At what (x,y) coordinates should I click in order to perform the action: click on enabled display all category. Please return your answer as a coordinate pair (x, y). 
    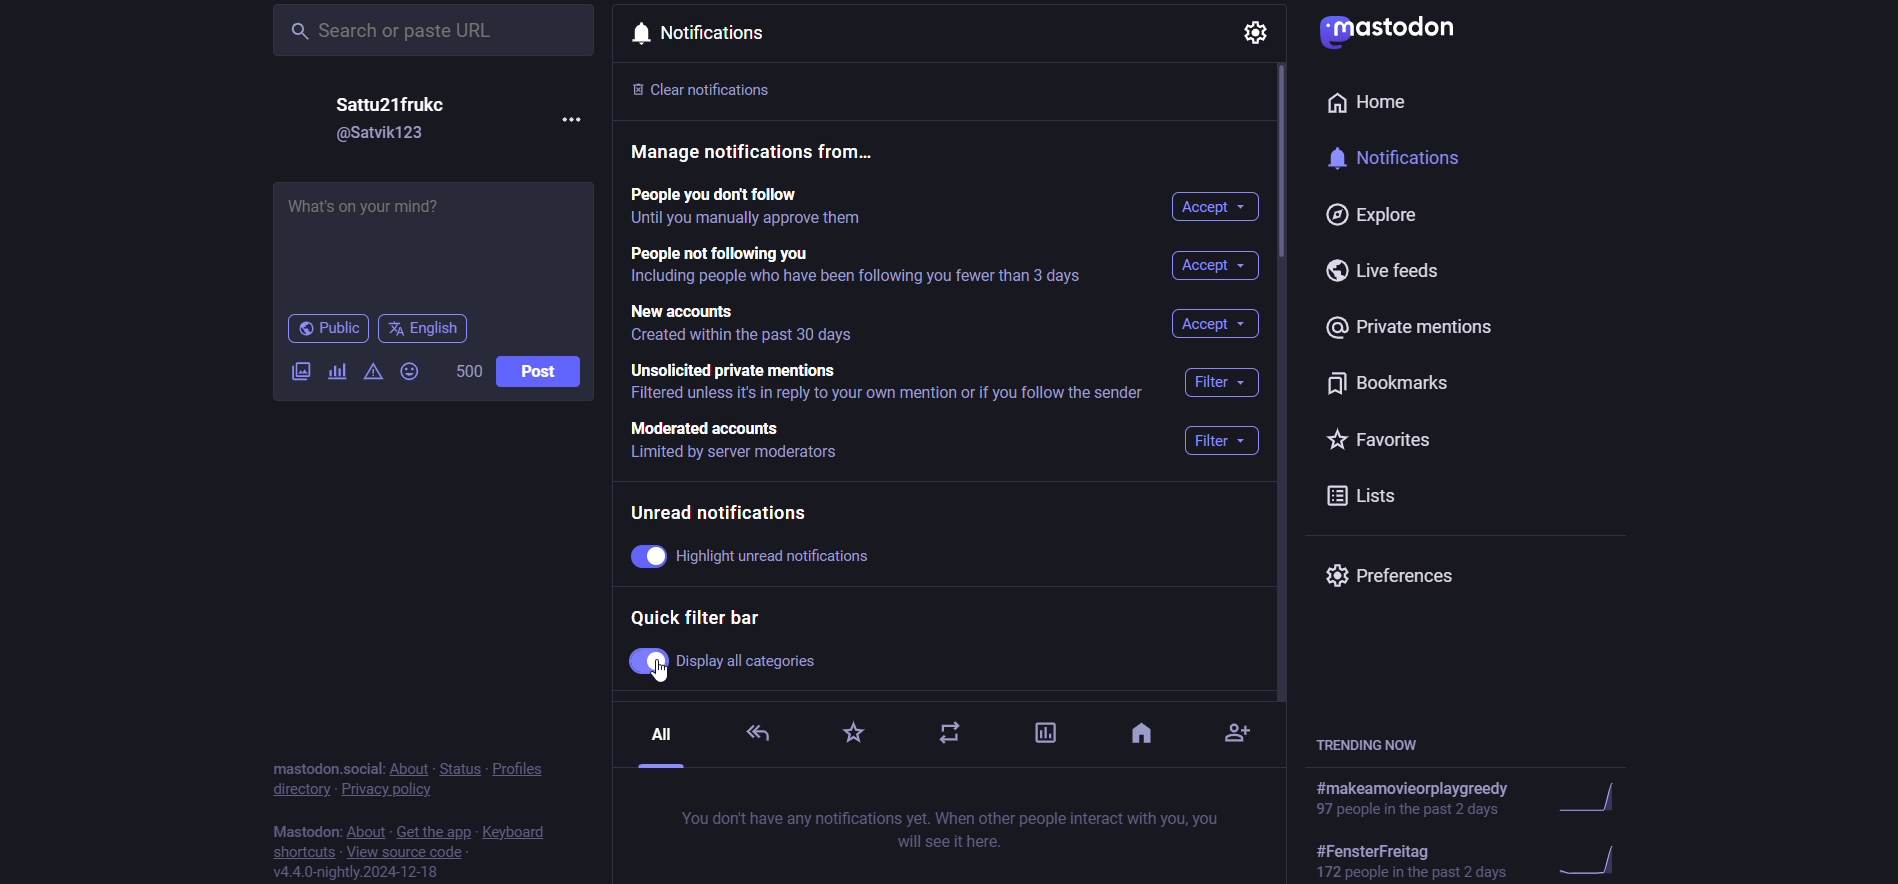
    Looking at the image, I should click on (723, 659).